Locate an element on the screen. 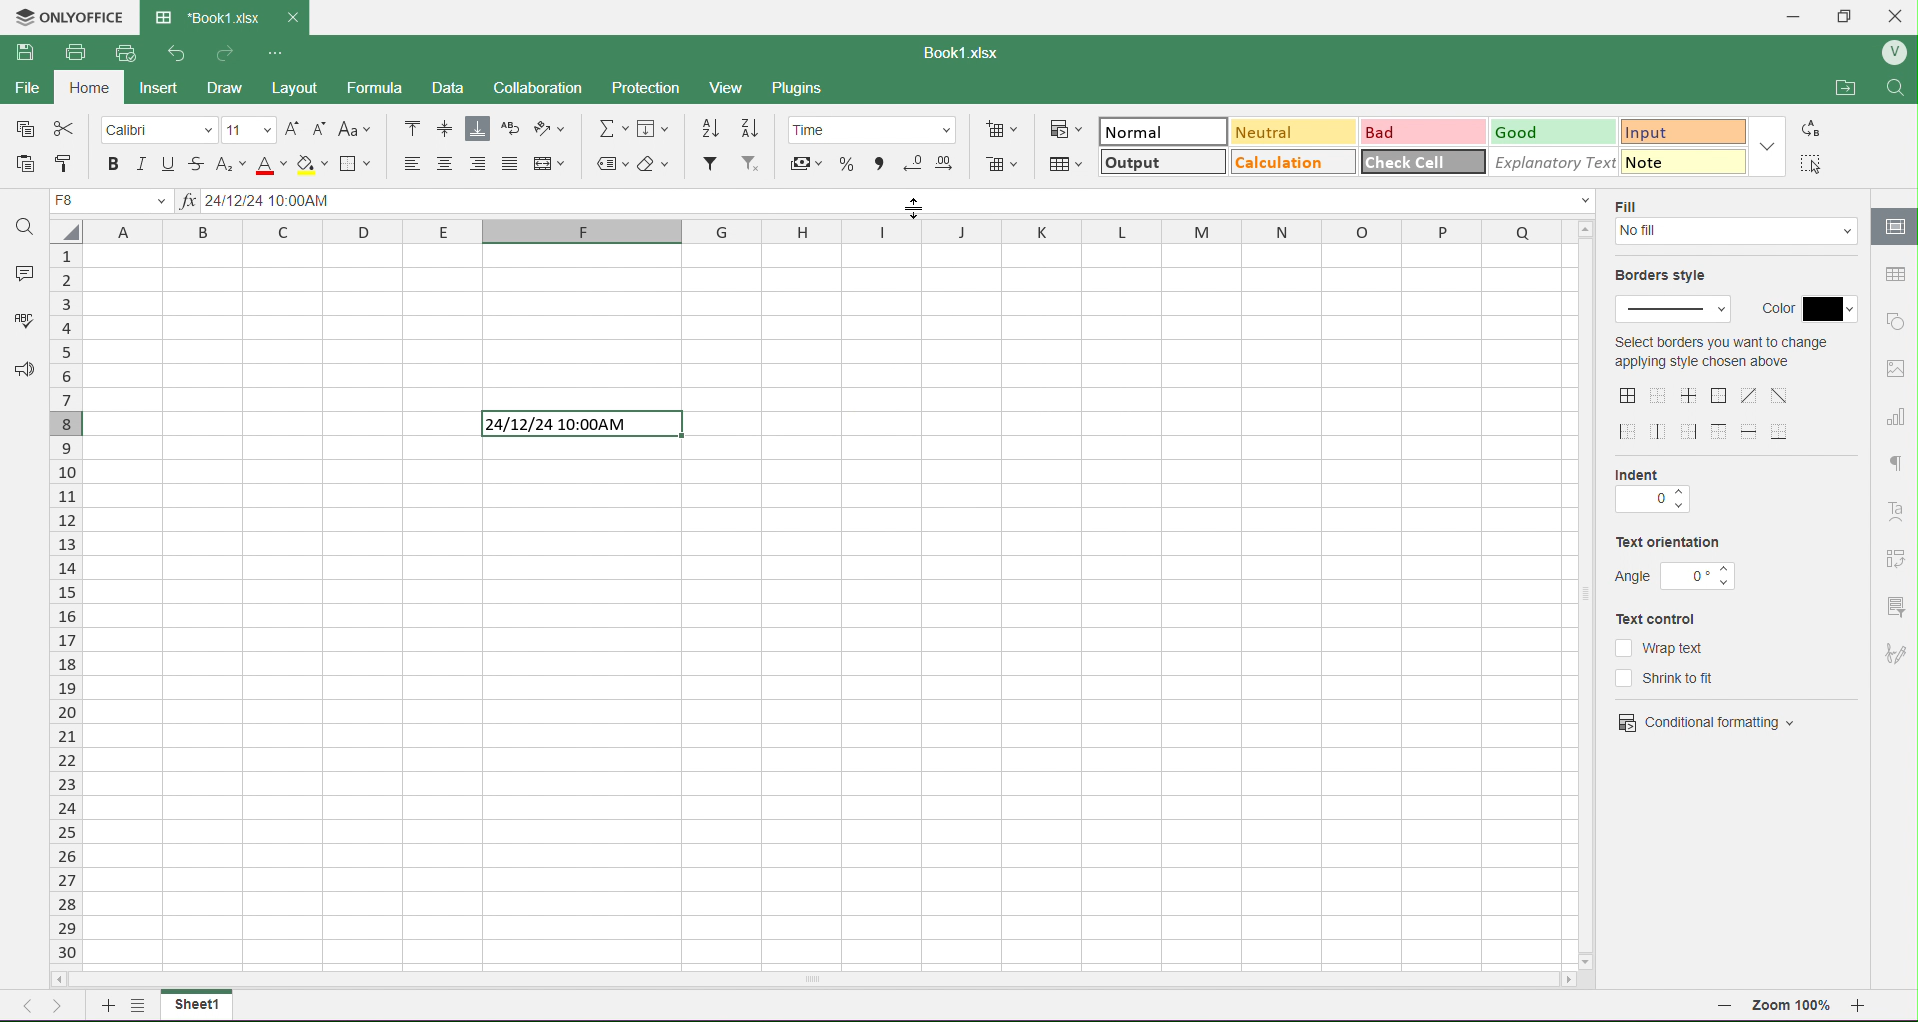  Fill is located at coordinates (659, 129).